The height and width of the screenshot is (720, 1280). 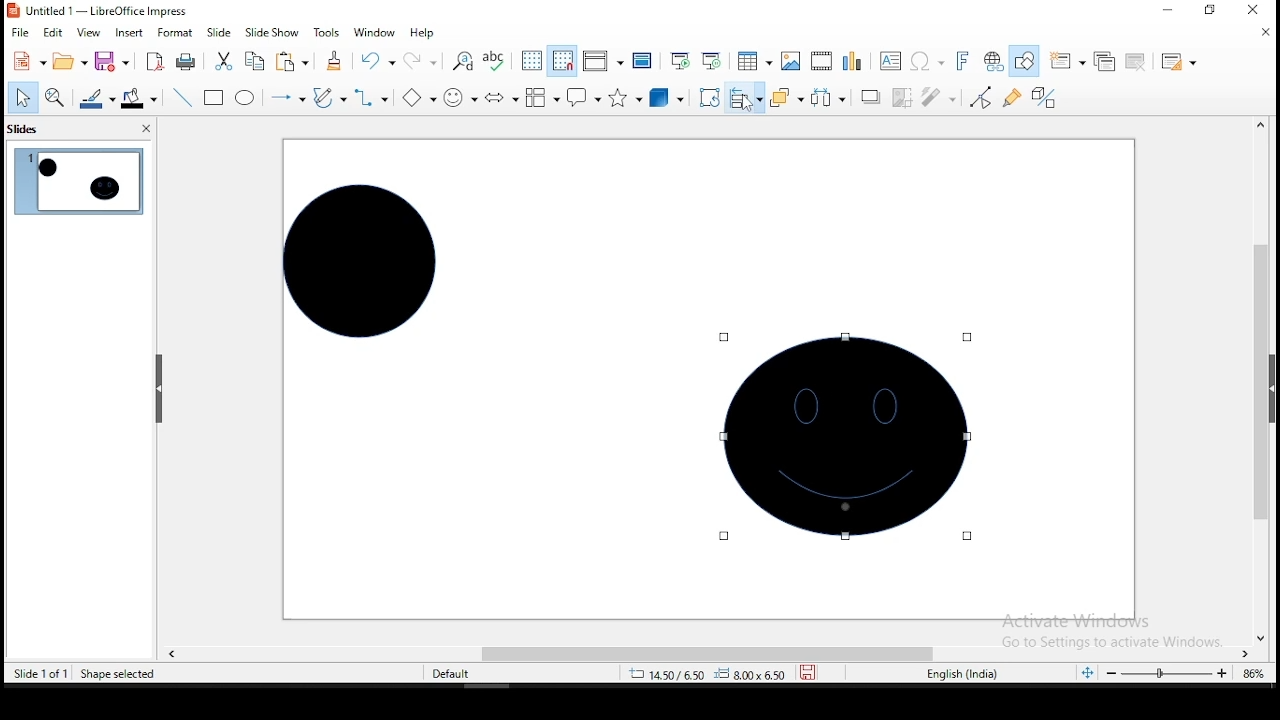 What do you see at coordinates (96, 101) in the screenshot?
I see `line color` at bounding box center [96, 101].